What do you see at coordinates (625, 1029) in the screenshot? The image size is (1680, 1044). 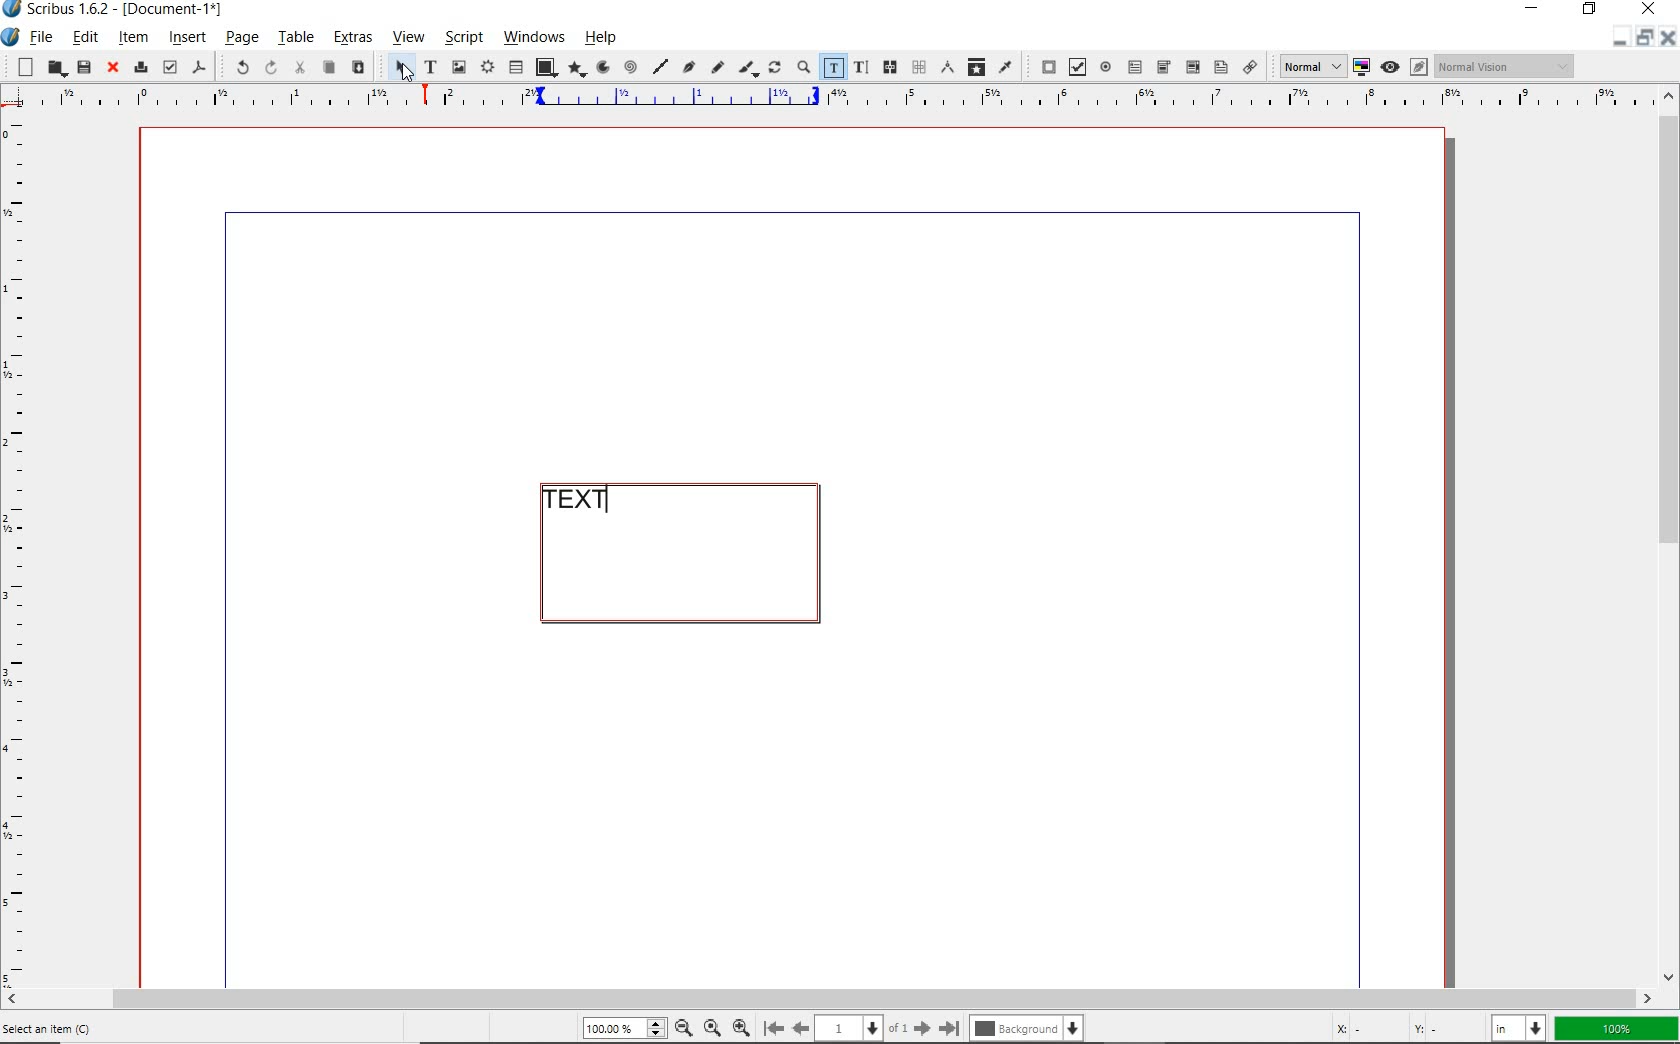 I see `Zoom 100.00%` at bounding box center [625, 1029].